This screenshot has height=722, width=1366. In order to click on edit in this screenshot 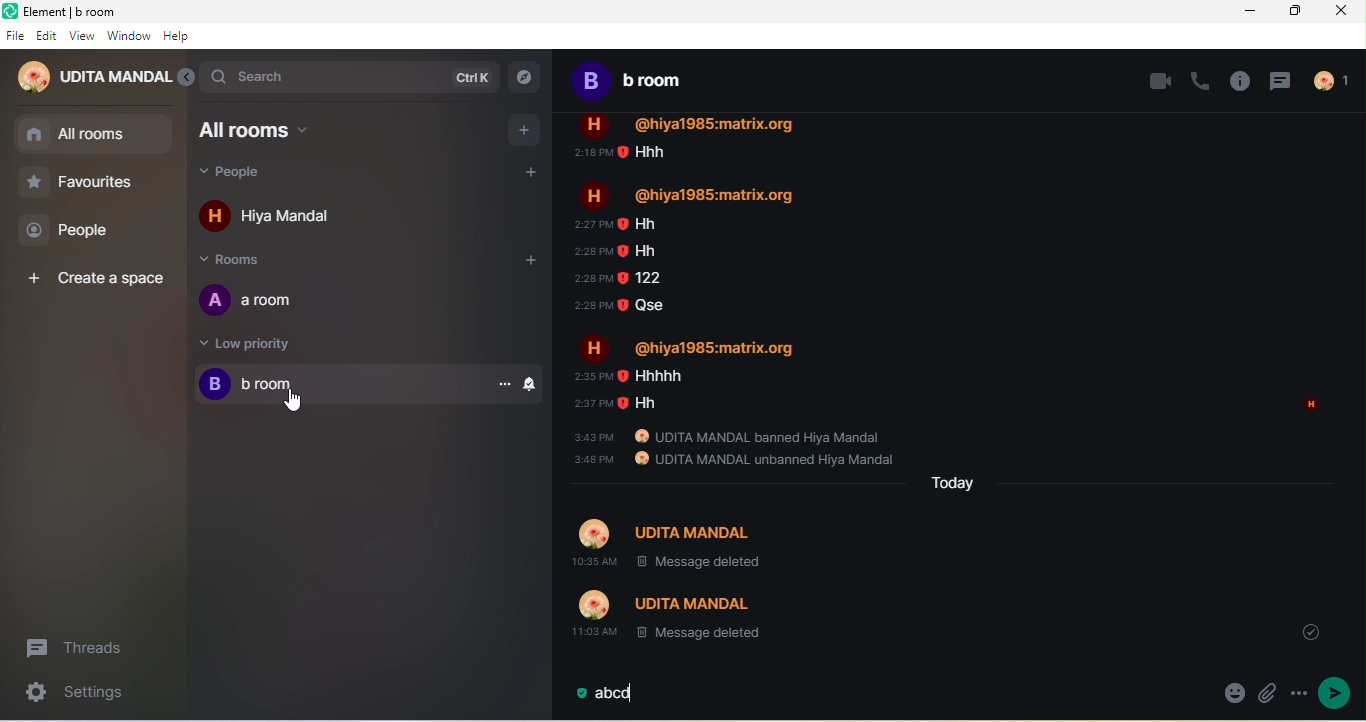, I will do `click(47, 38)`.